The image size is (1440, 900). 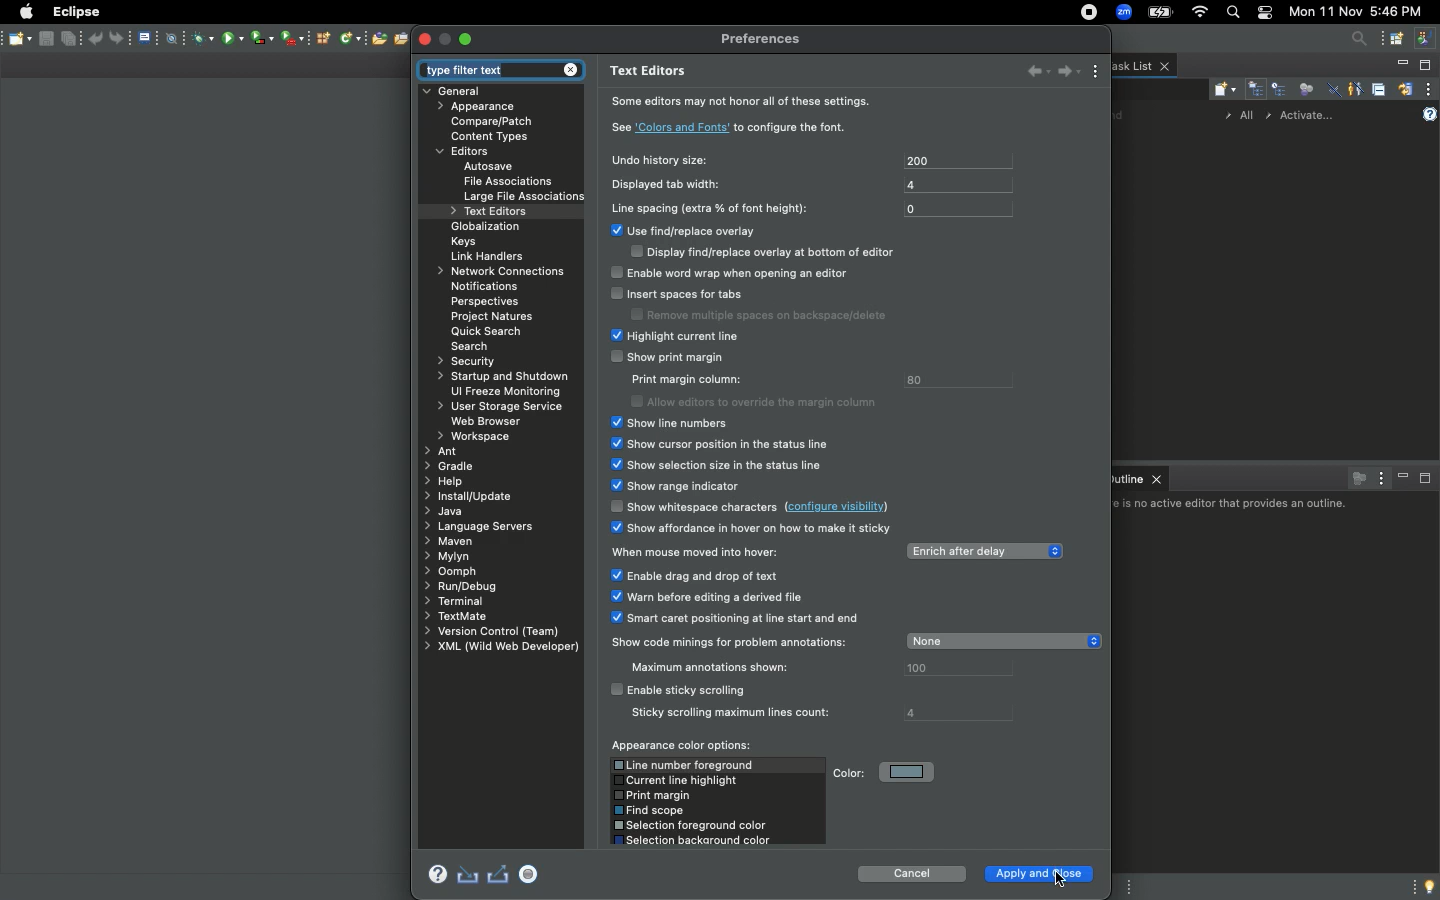 I want to click on New task, so click(x=1221, y=88).